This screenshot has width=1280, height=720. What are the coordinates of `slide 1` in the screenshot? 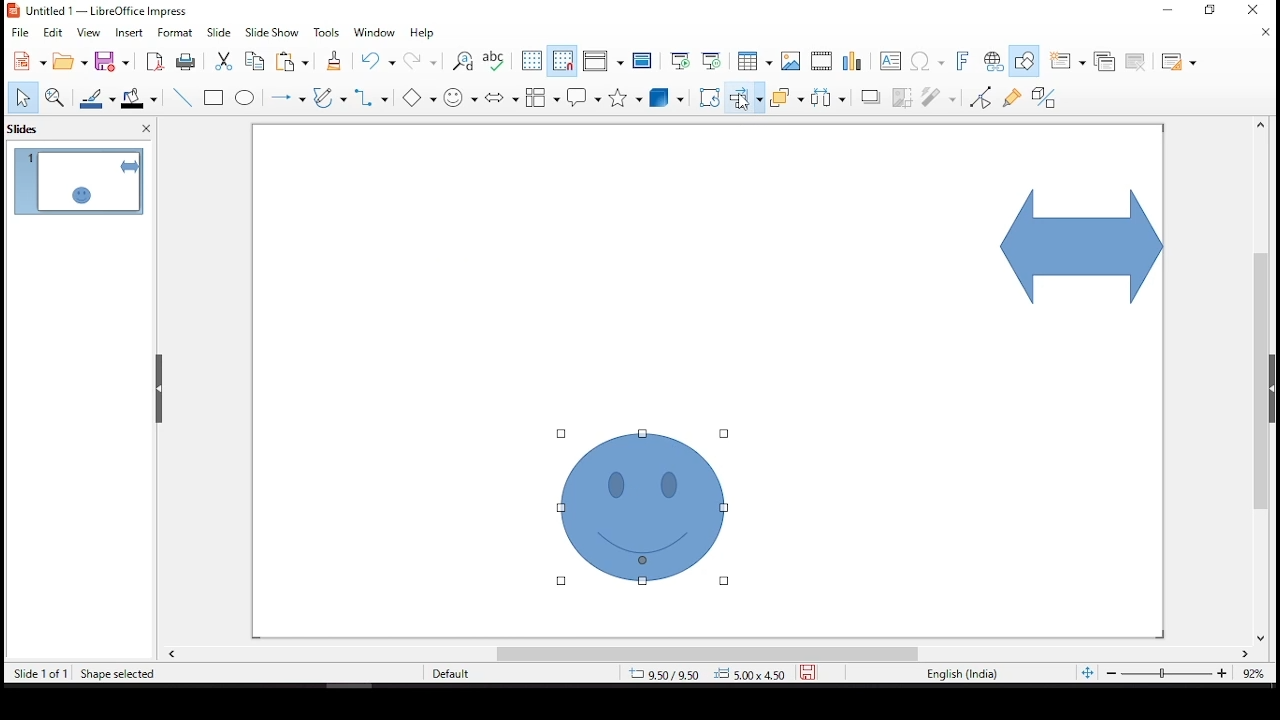 It's located at (79, 181).